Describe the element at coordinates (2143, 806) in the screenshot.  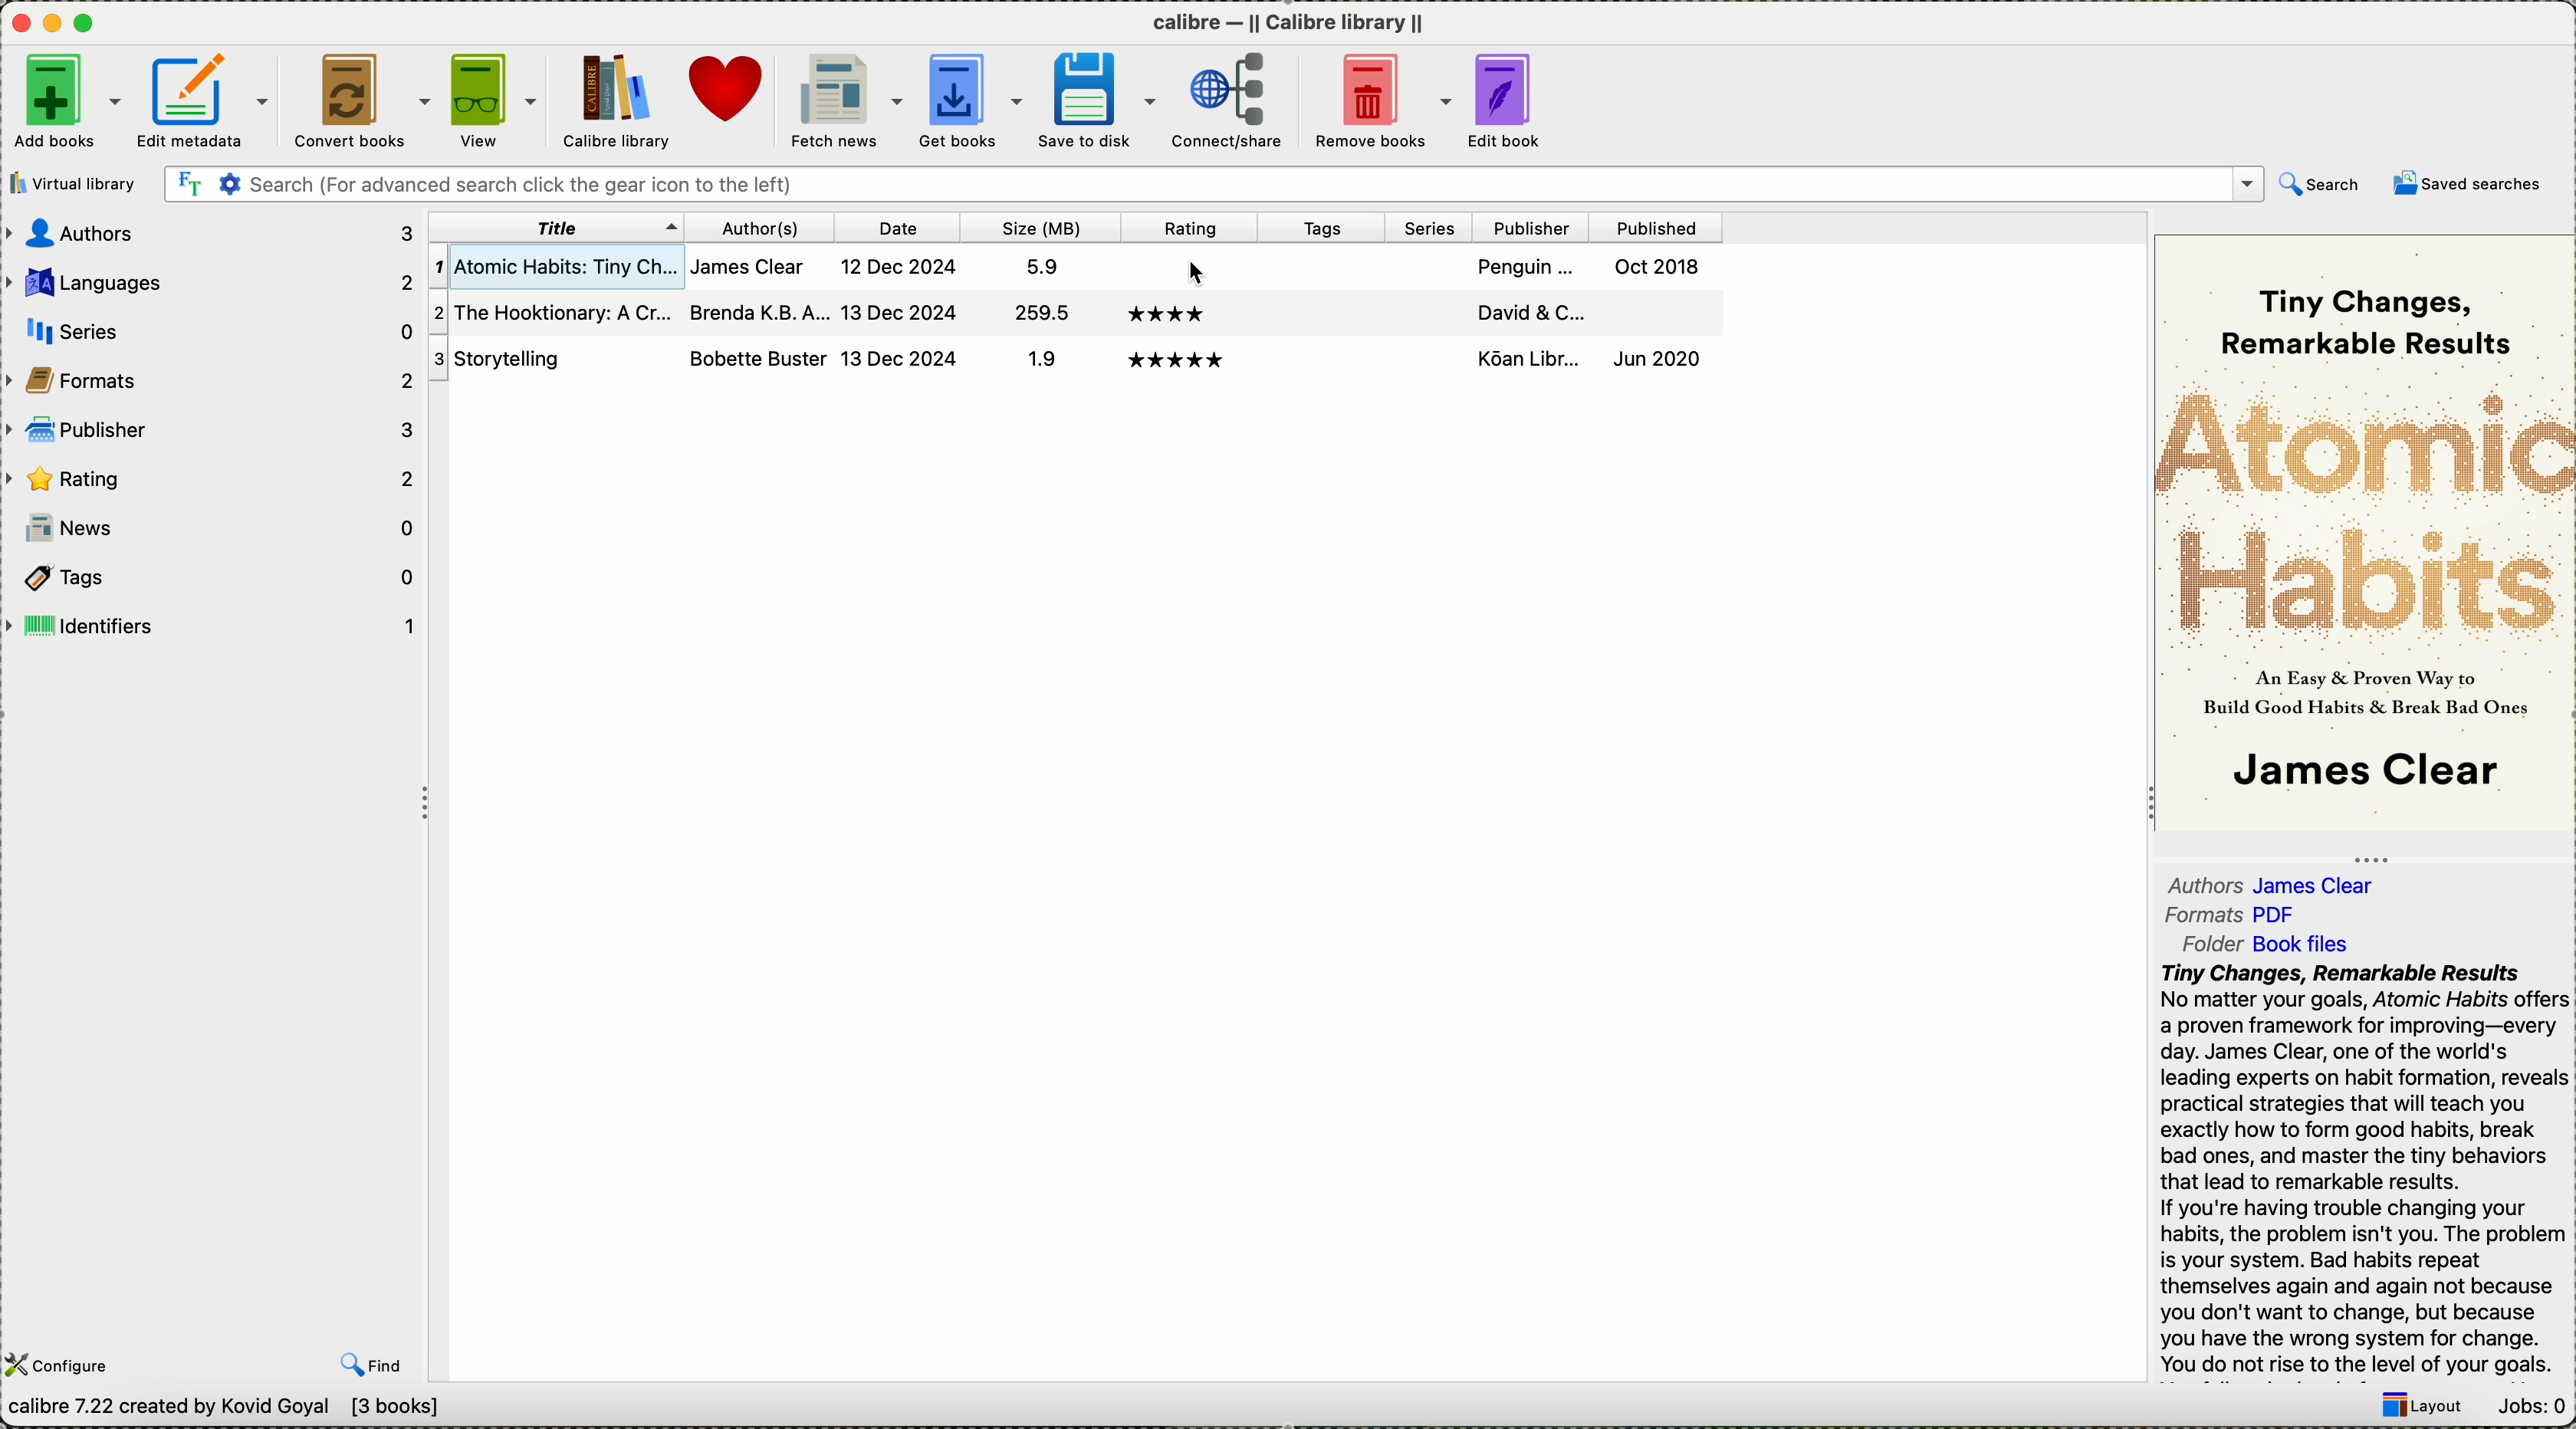
I see `Collapse` at that location.